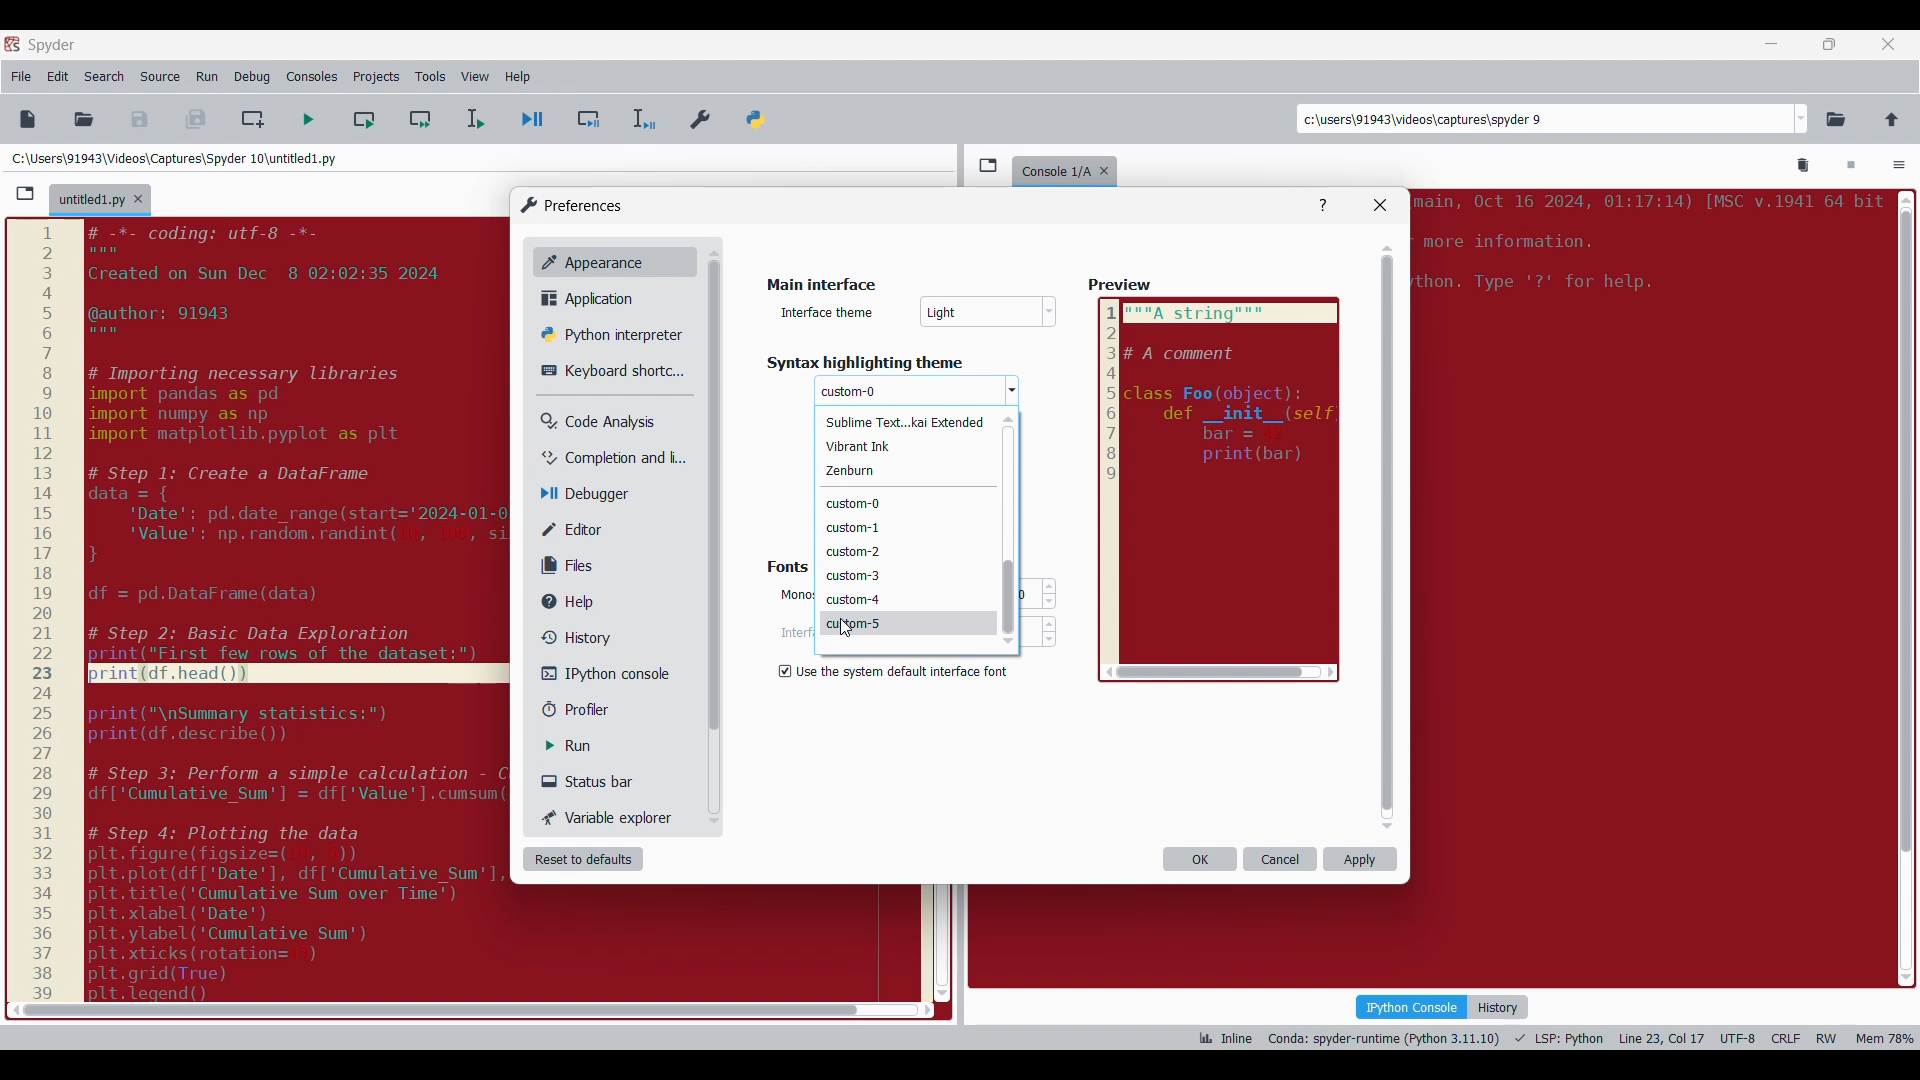  What do you see at coordinates (141, 119) in the screenshot?
I see `Save file` at bounding box center [141, 119].